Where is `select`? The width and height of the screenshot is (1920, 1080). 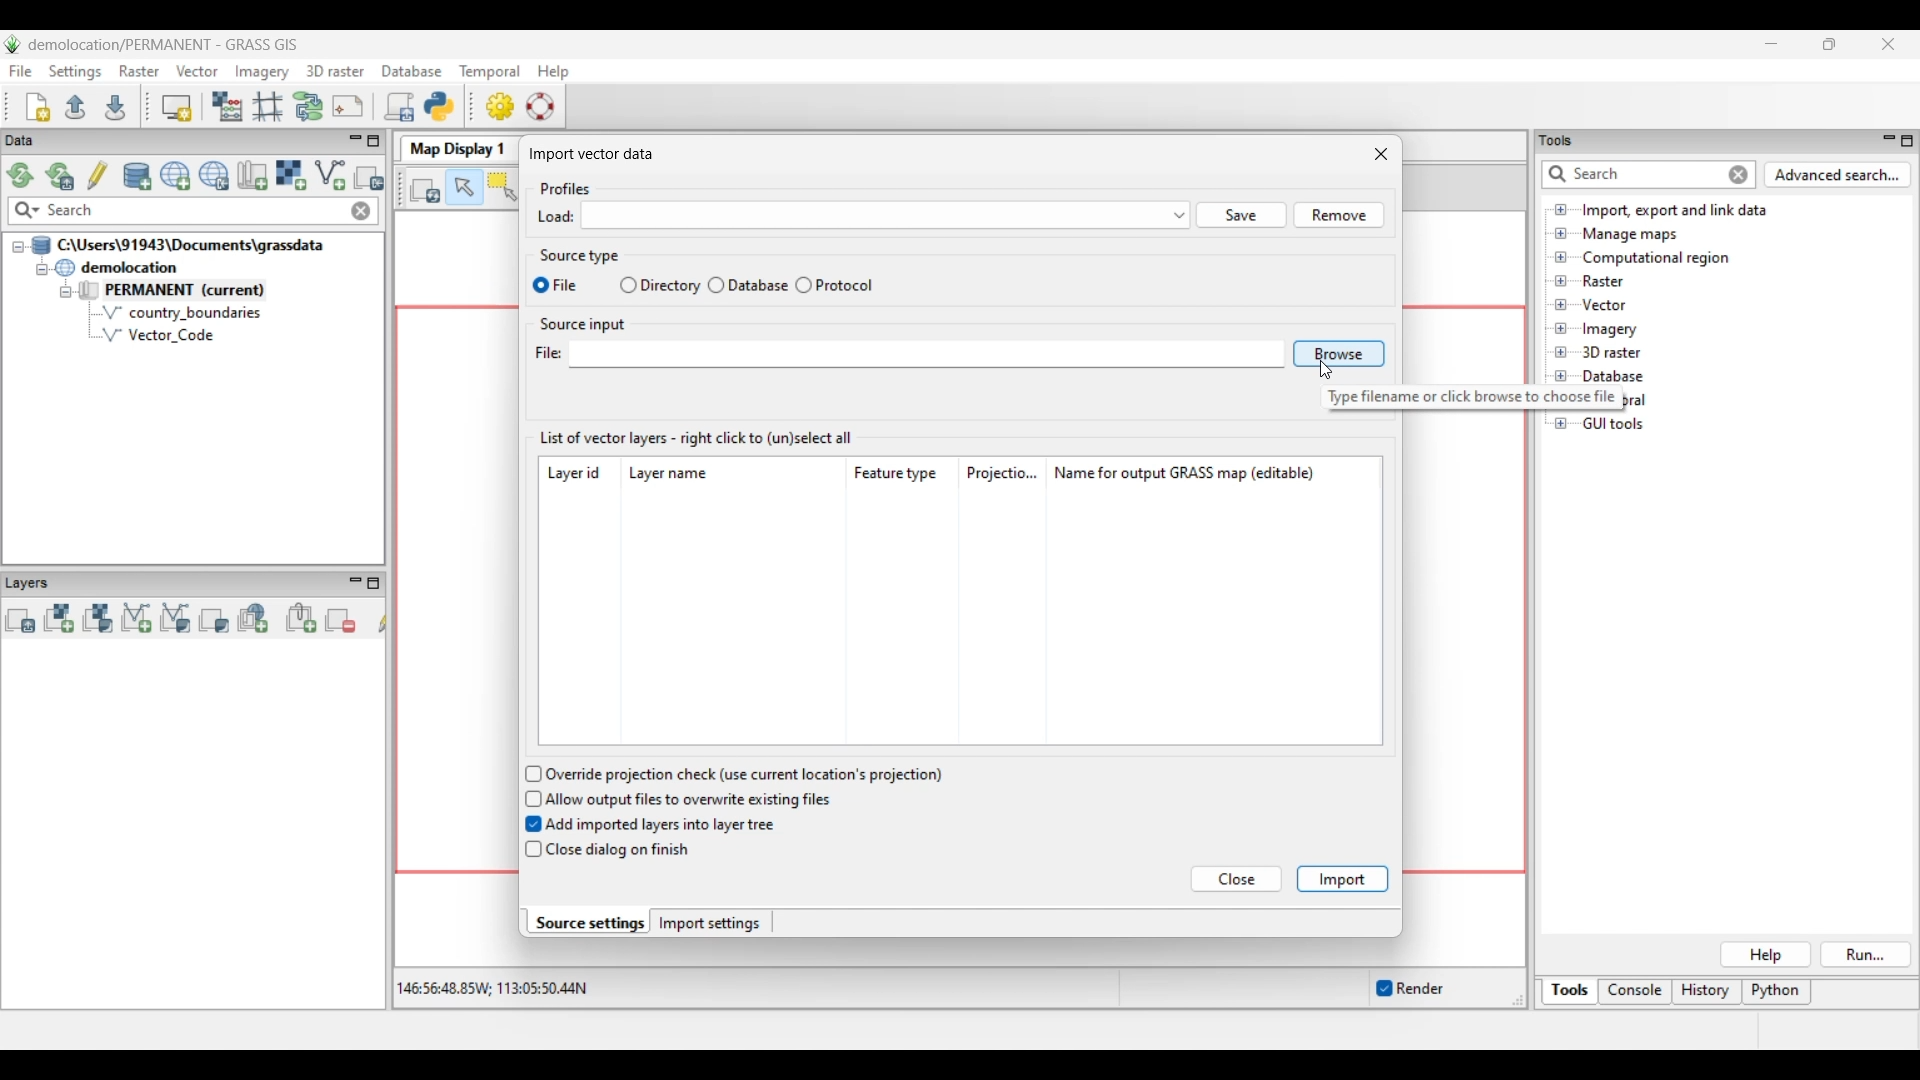
select is located at coordinates (536, 283).